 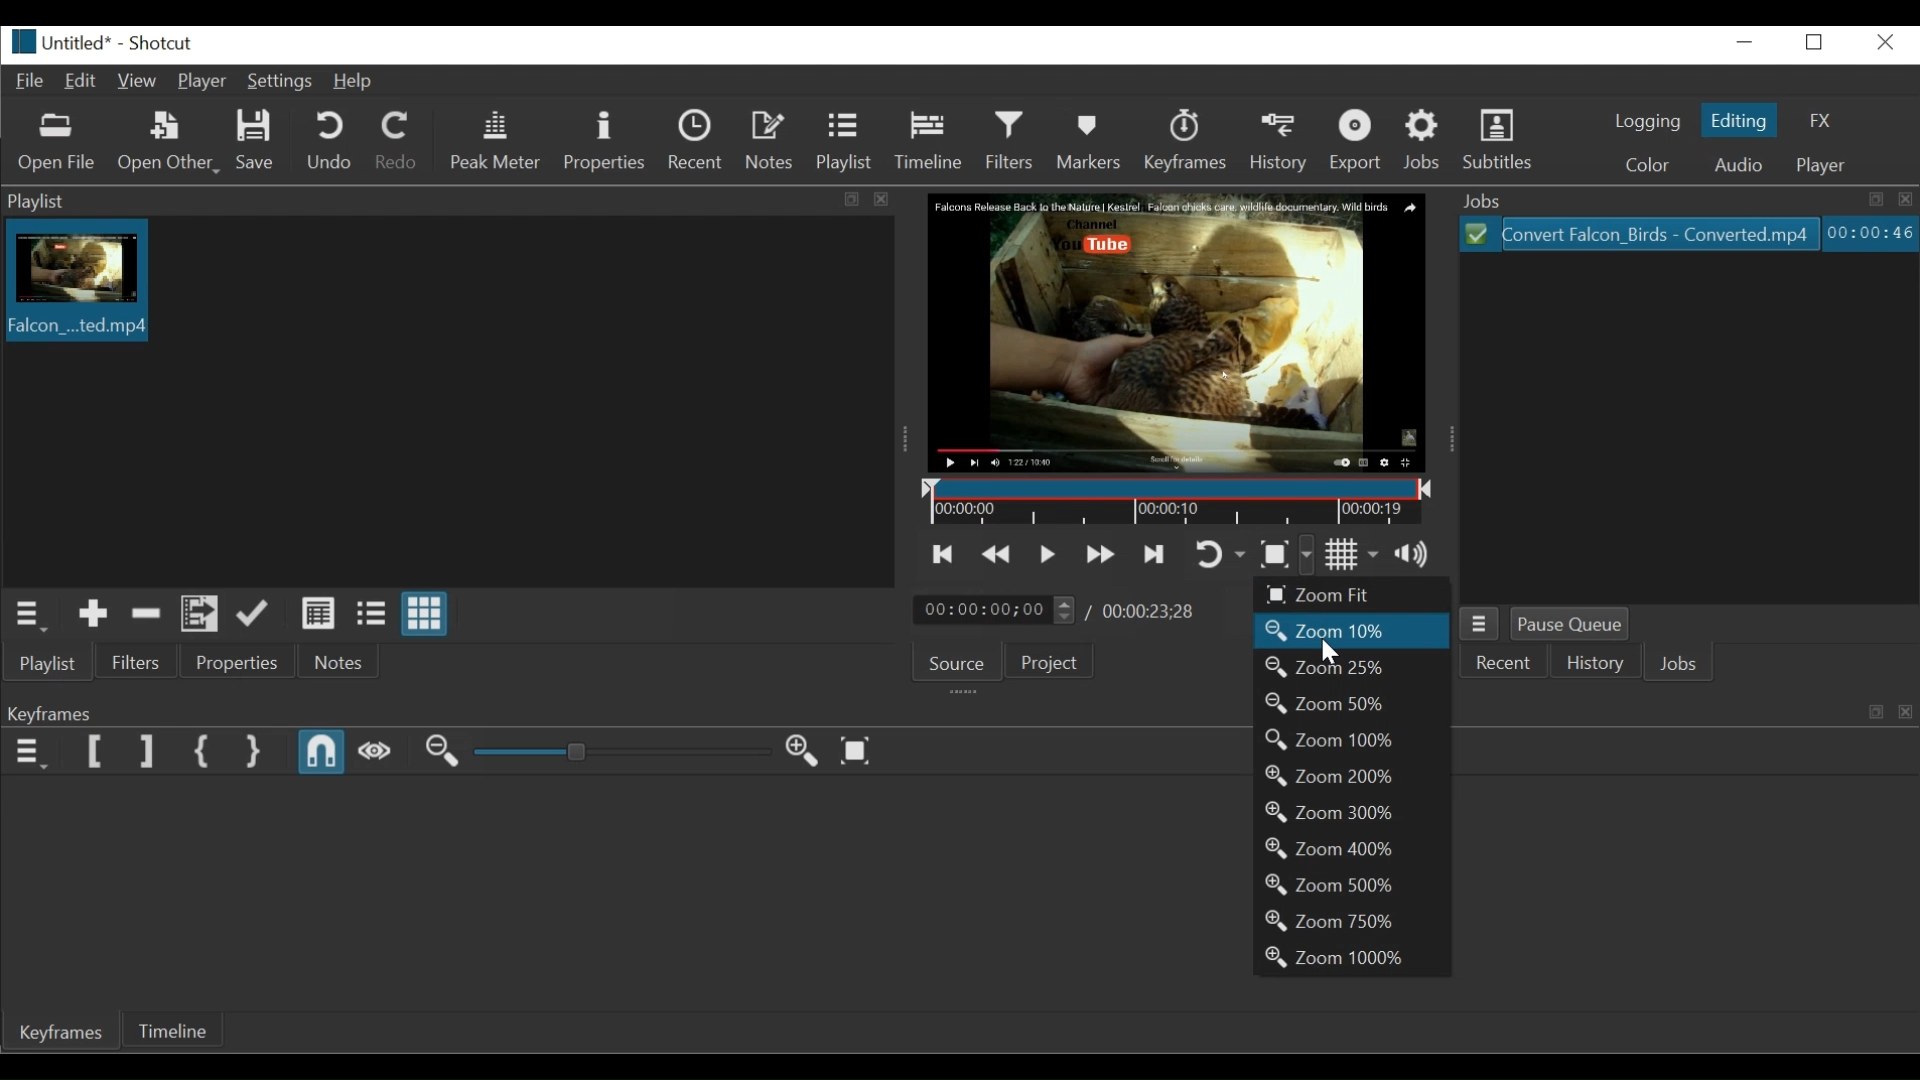 What do you see at coordinates (1351, 777) in the screenshot?
I see `Zoom 200%` at bounding box center [1351, 777].